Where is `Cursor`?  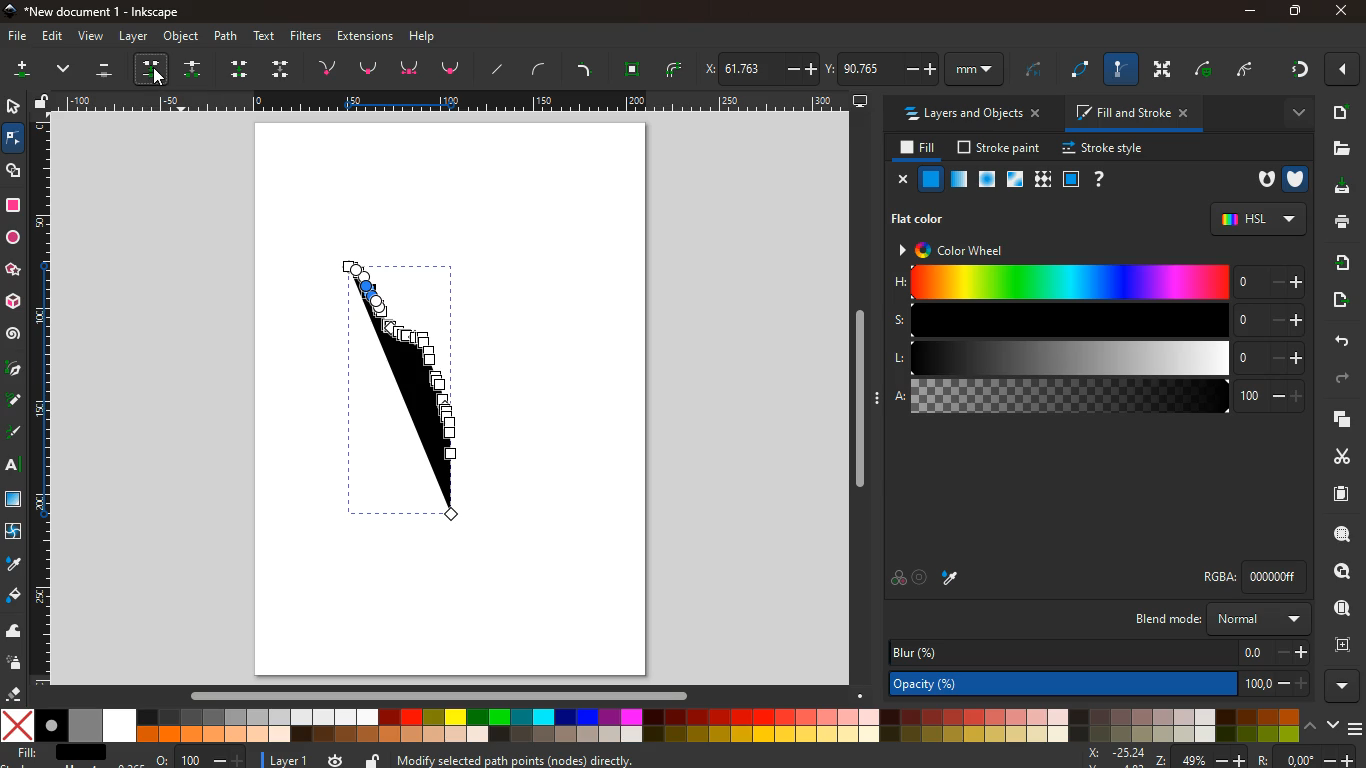
Cursor is located at coordinates (161, 80).